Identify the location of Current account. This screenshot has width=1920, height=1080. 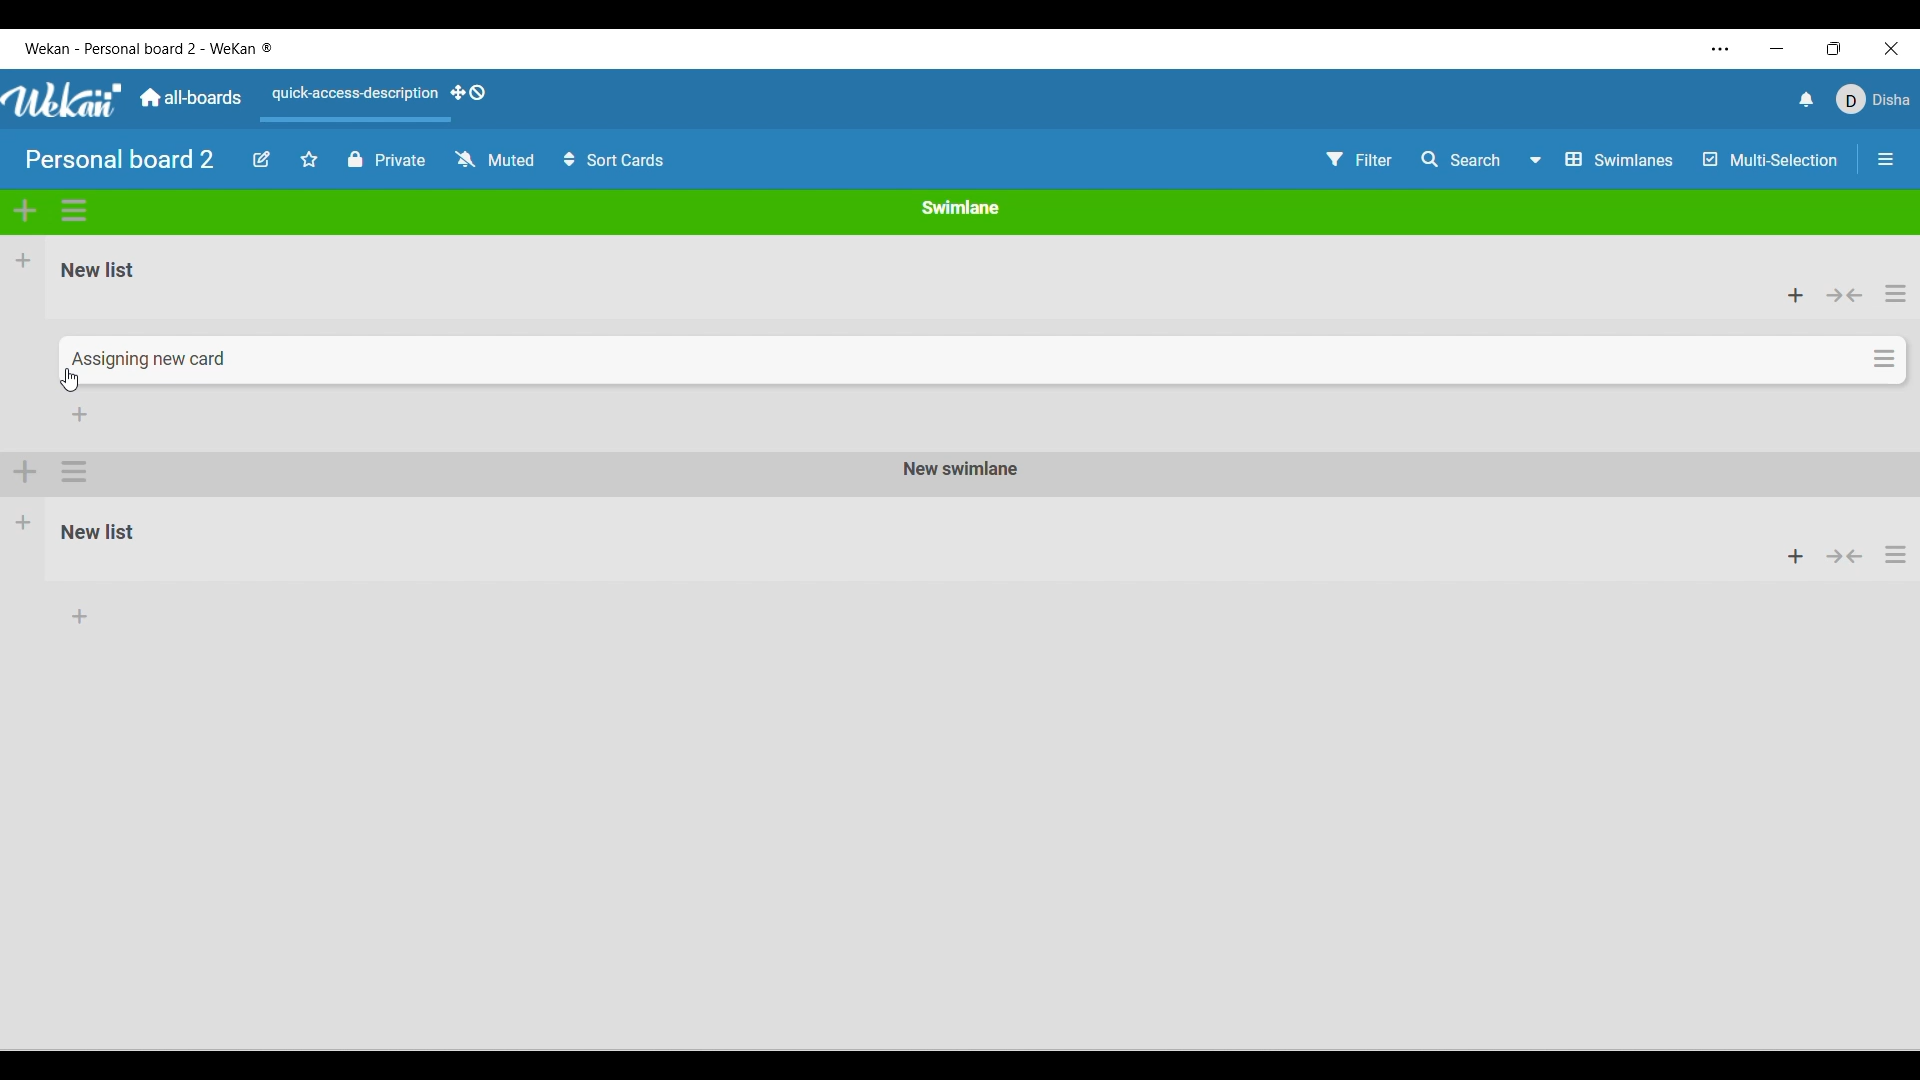
(1874, 99).